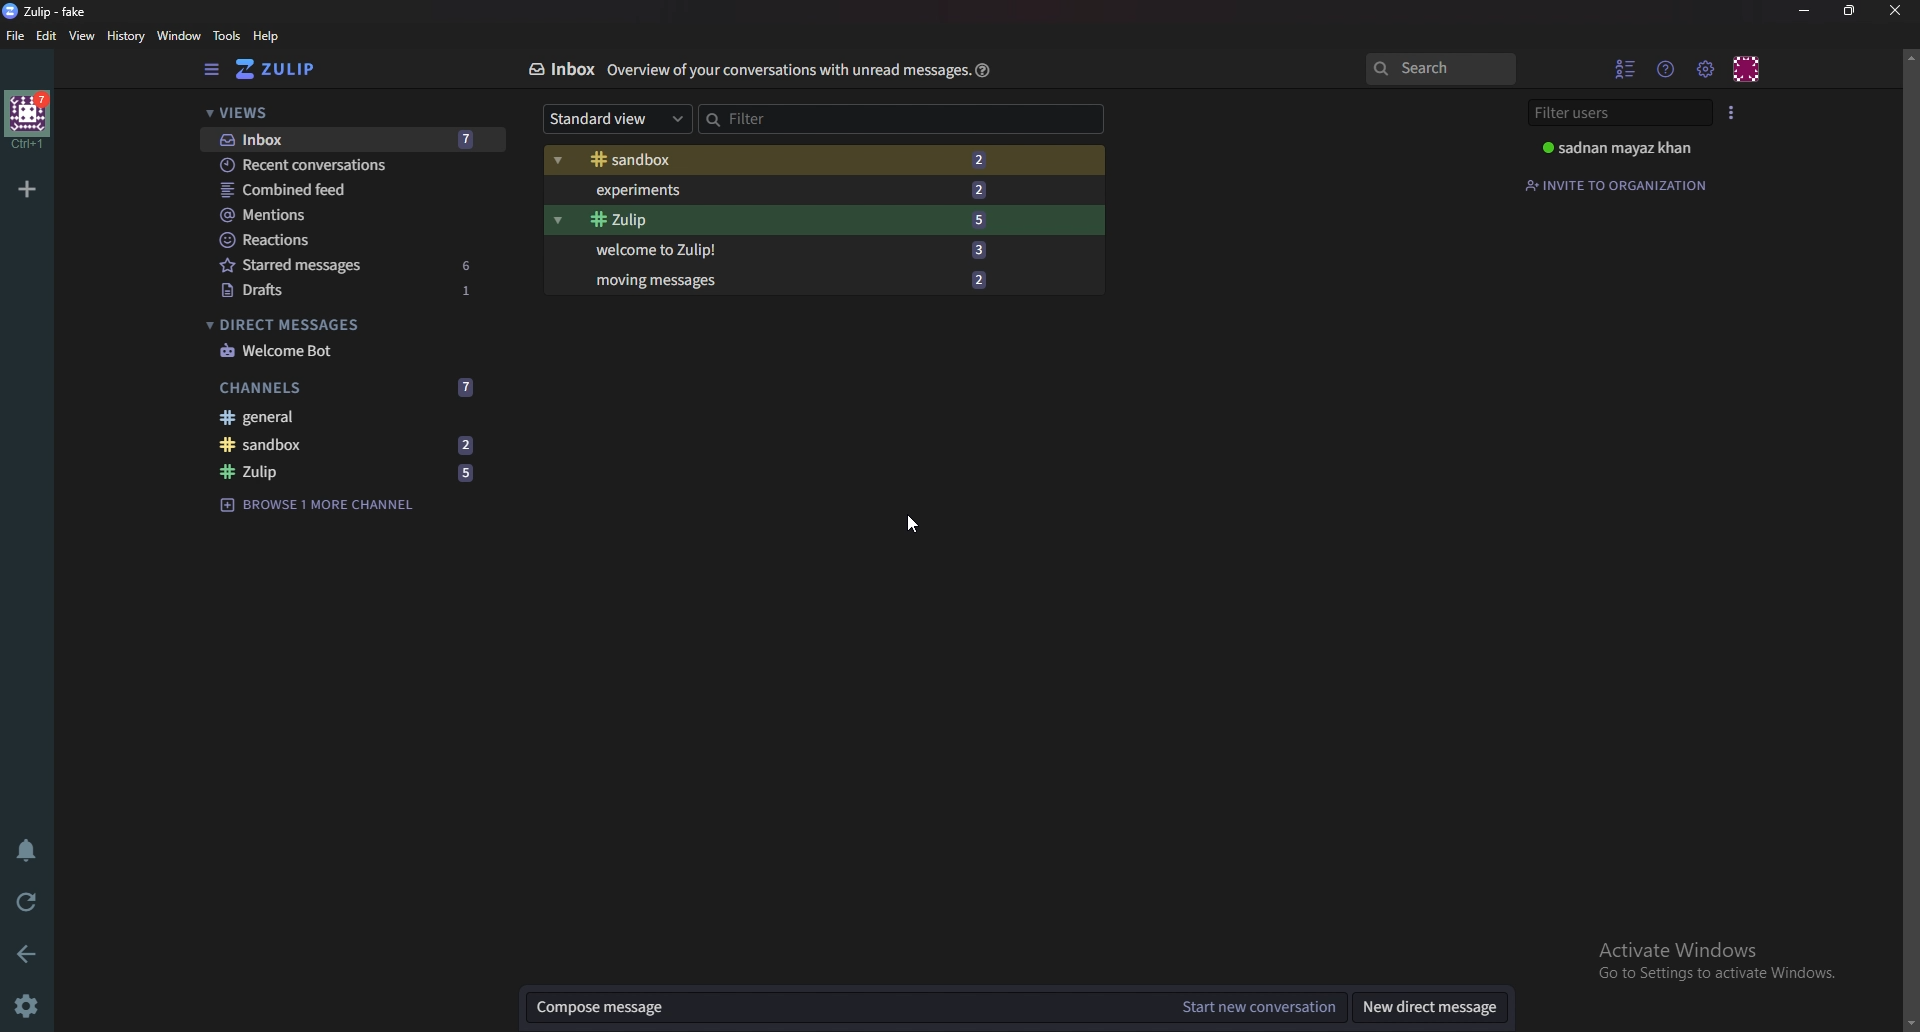 This screenshot has height=1032, width=1920. I want to click on Hide user list, so click(1625, 69).